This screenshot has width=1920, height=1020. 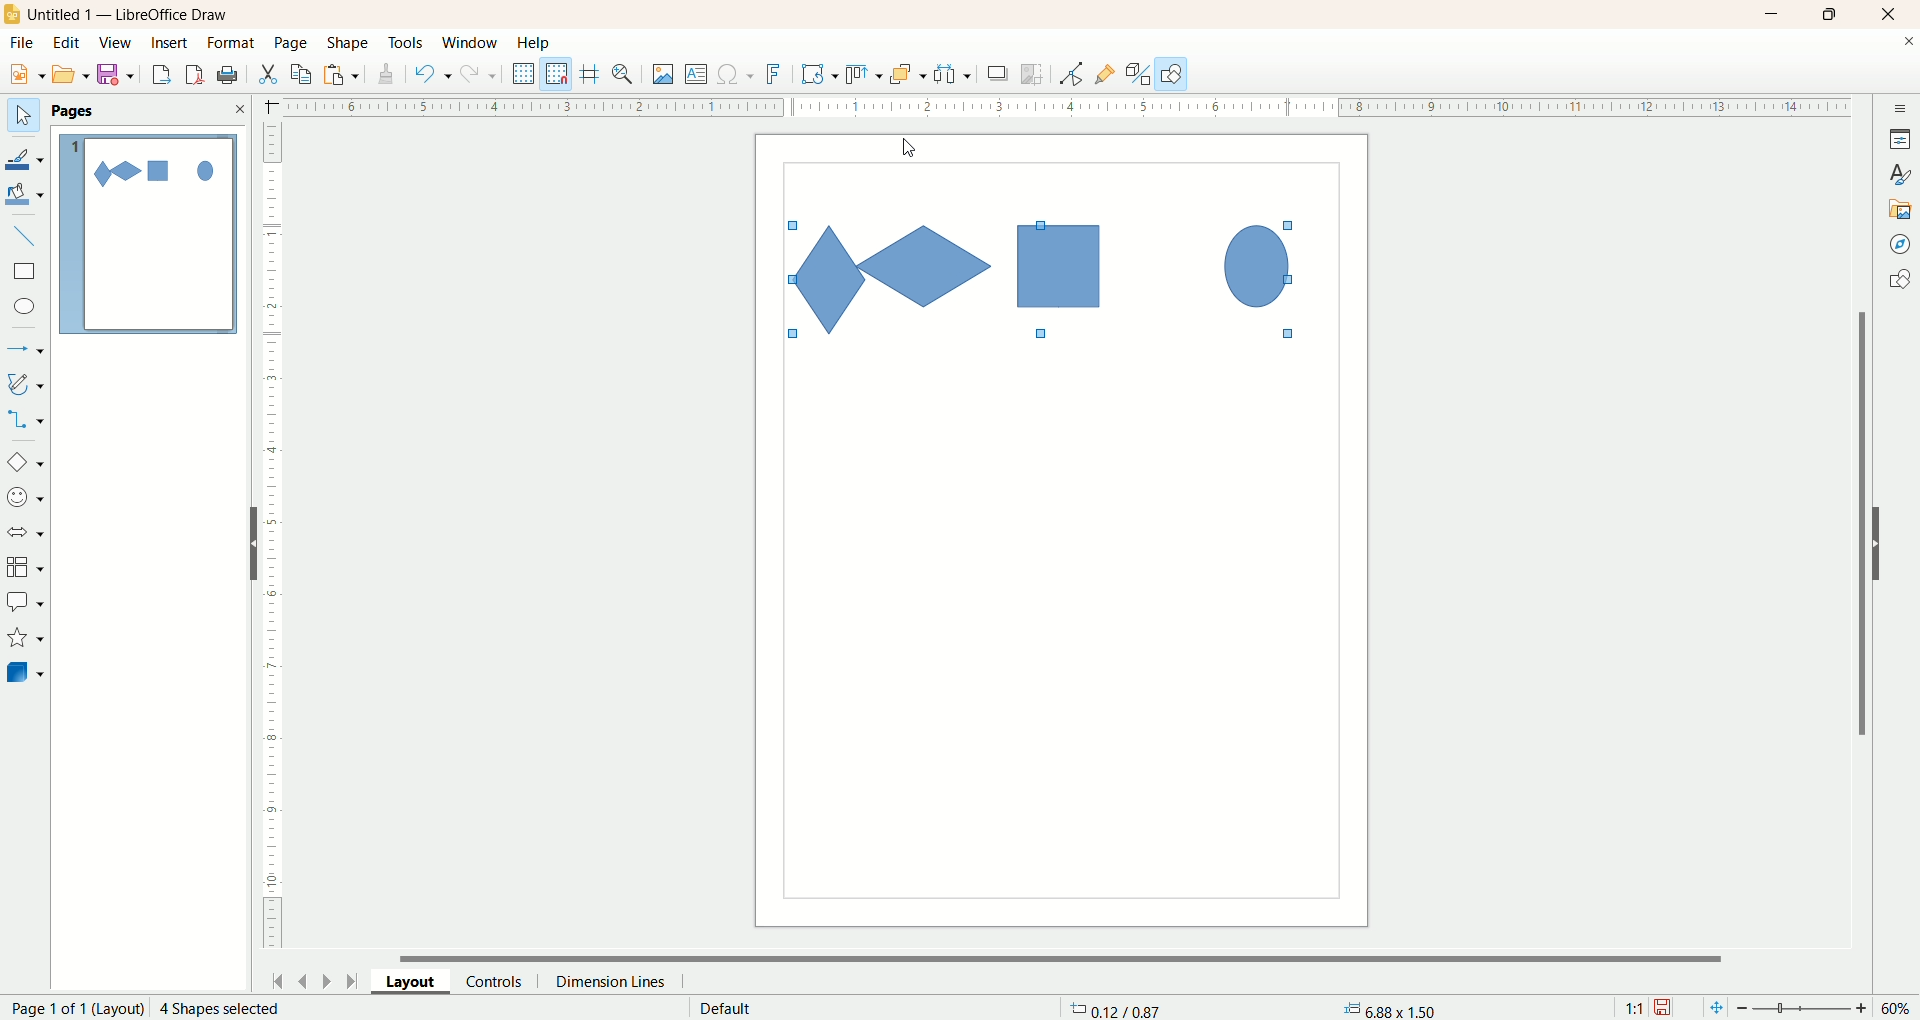 What do you see at coordinates (1805, 1009) in the screenshot?
I see `zoom factor` at bounding box center [1805, 1009].